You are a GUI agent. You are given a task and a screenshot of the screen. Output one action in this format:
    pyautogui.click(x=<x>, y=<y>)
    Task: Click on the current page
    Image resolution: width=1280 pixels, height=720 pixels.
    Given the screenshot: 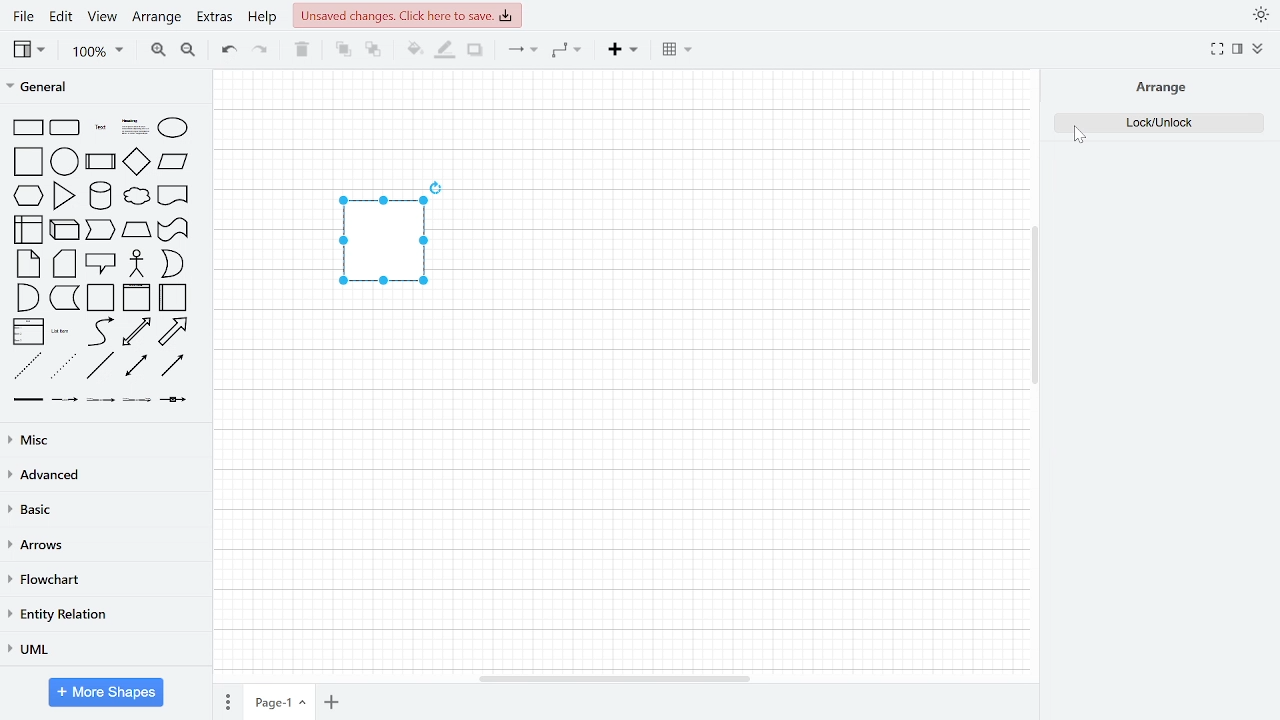 What is the action you would take?
    pyautogui.click(x=277, y=699)
    